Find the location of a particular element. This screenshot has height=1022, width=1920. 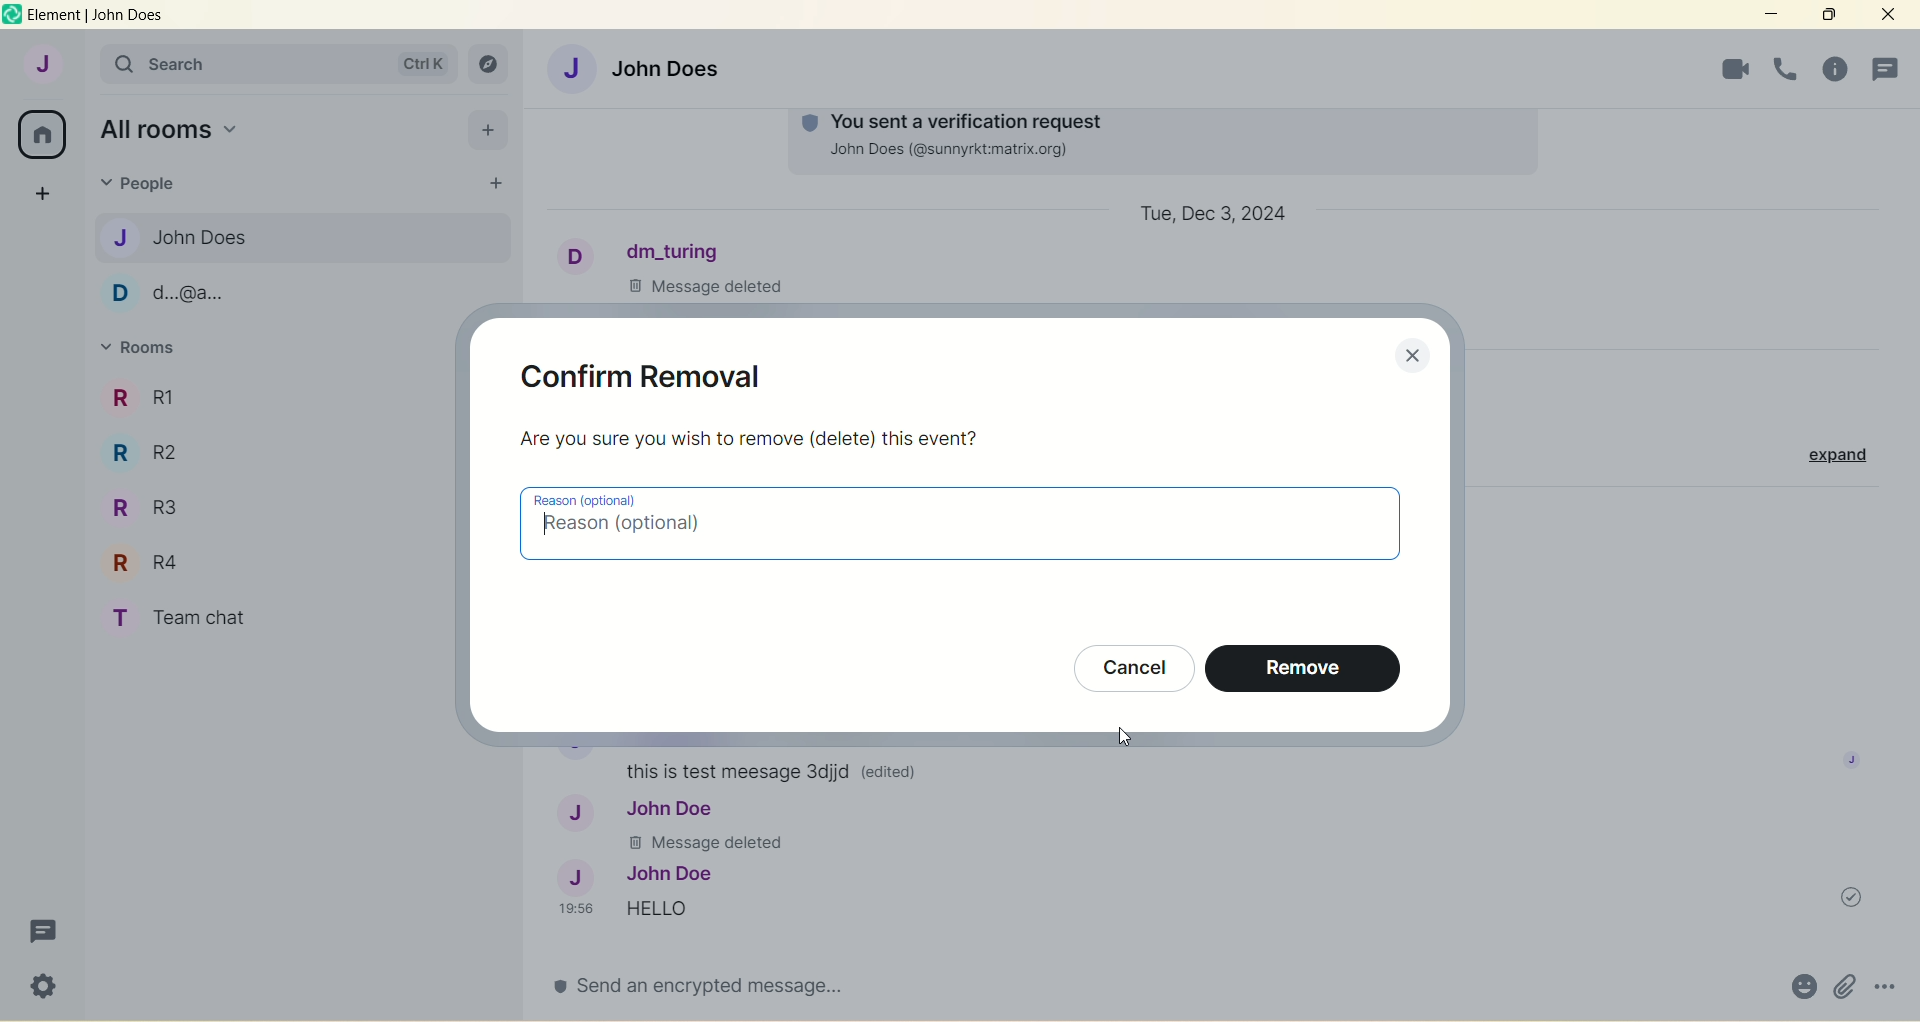

element is located at coordinates (97, 16).